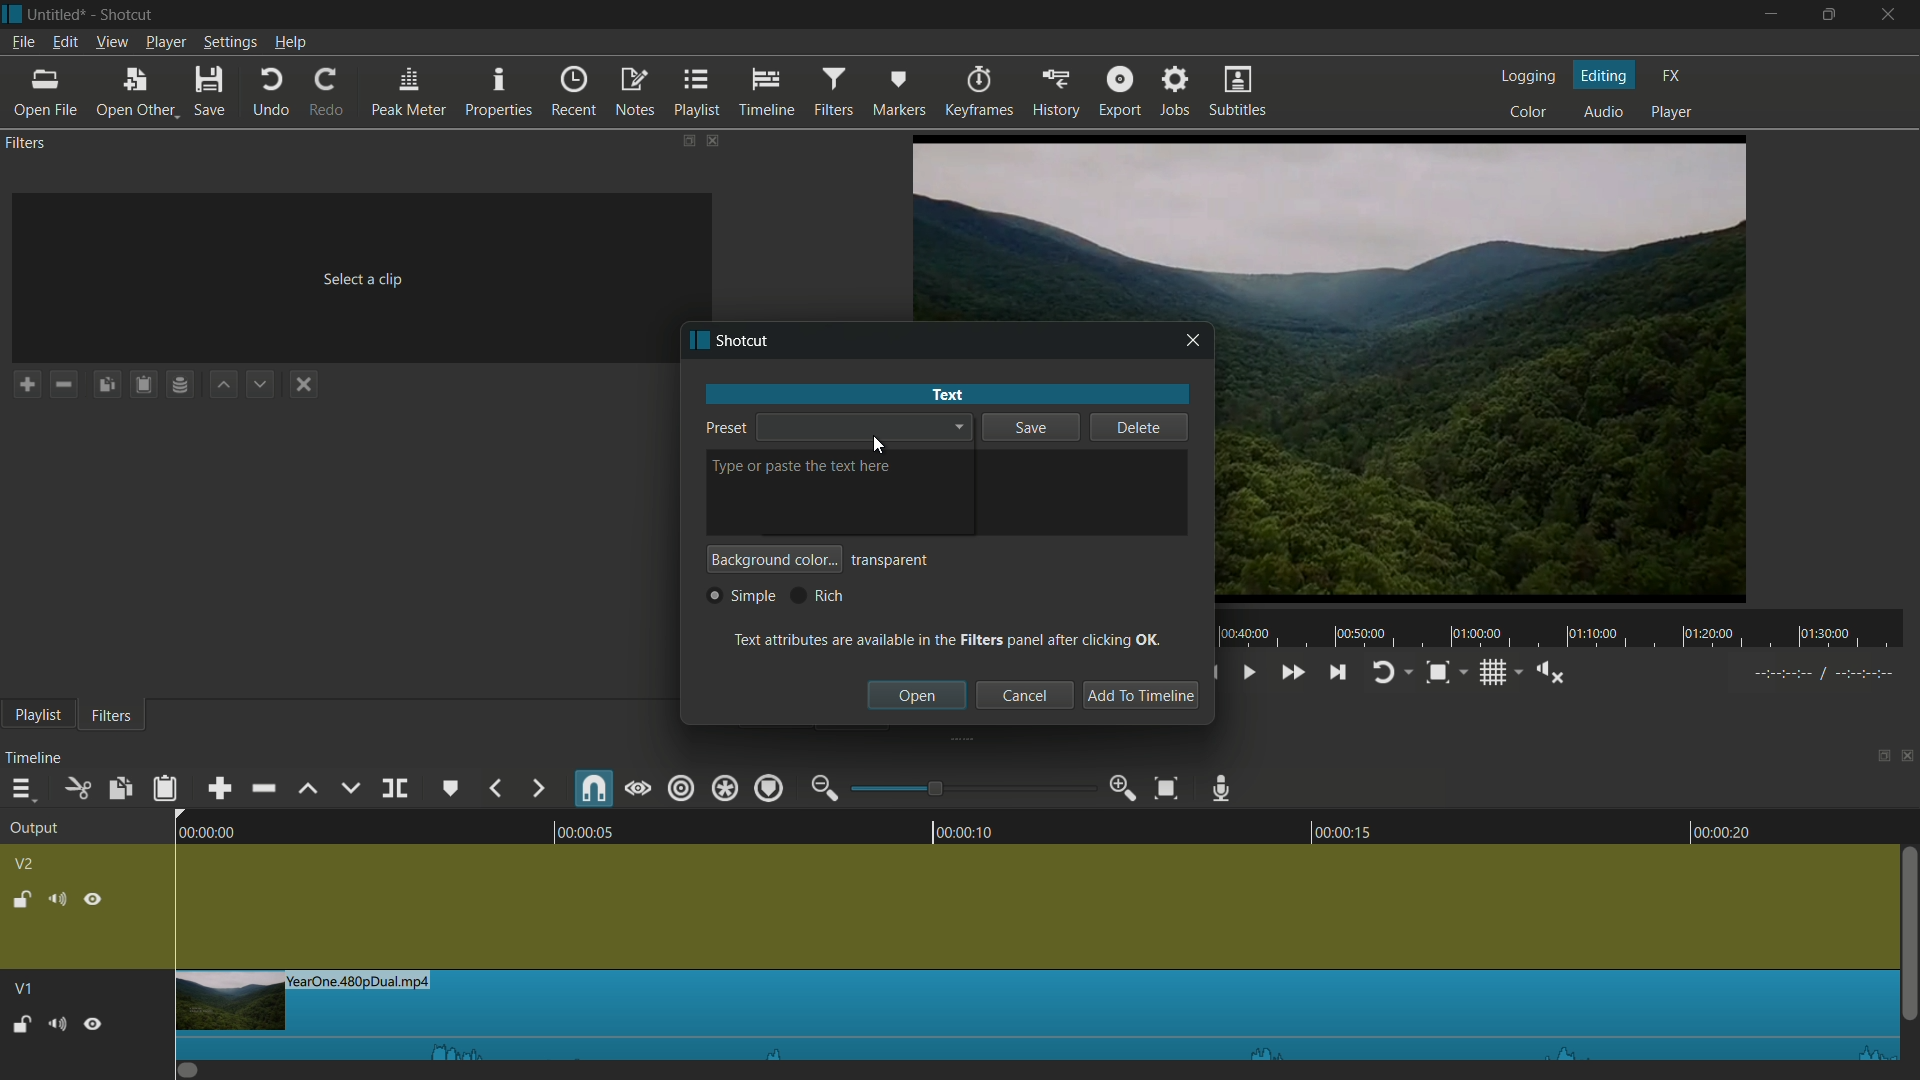  What do you see at coordinates (451, 787) in the screenshot?
I see `create or edit marker` at bounding box center [451, 787].